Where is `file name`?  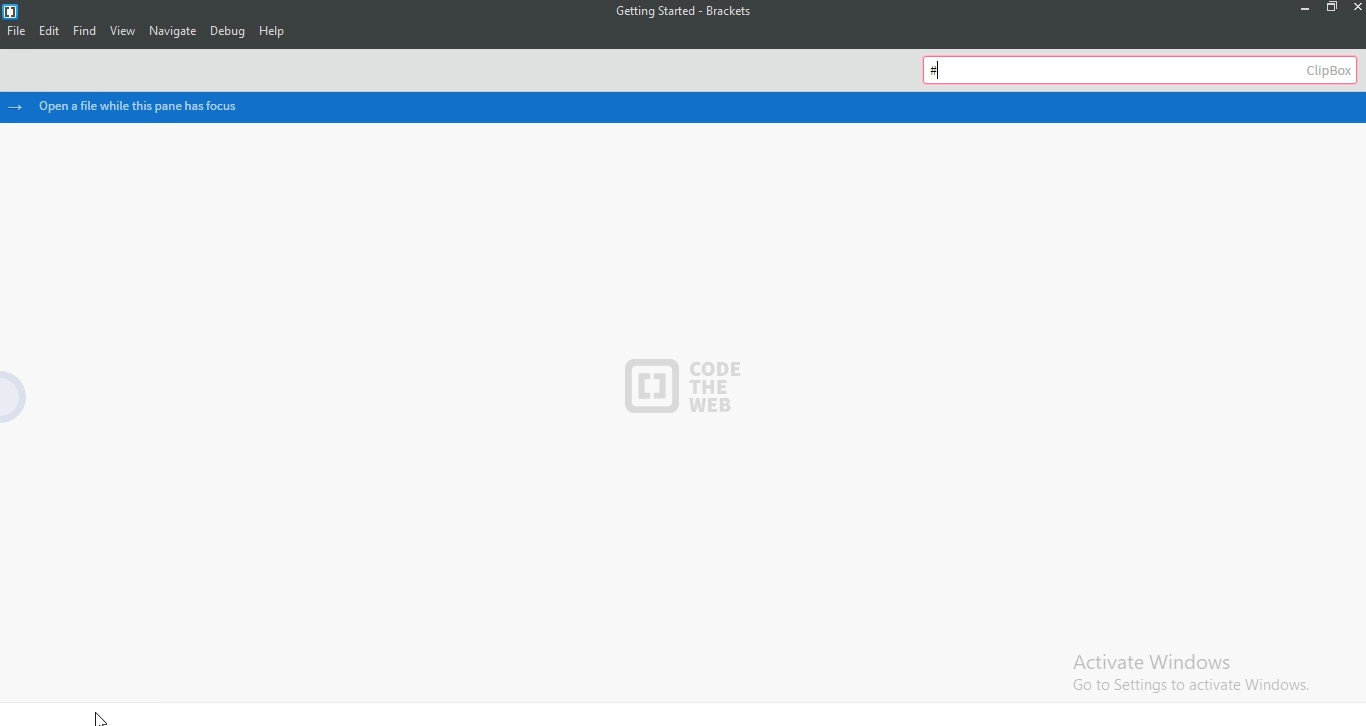
file name is located at coordinates (678, 12).